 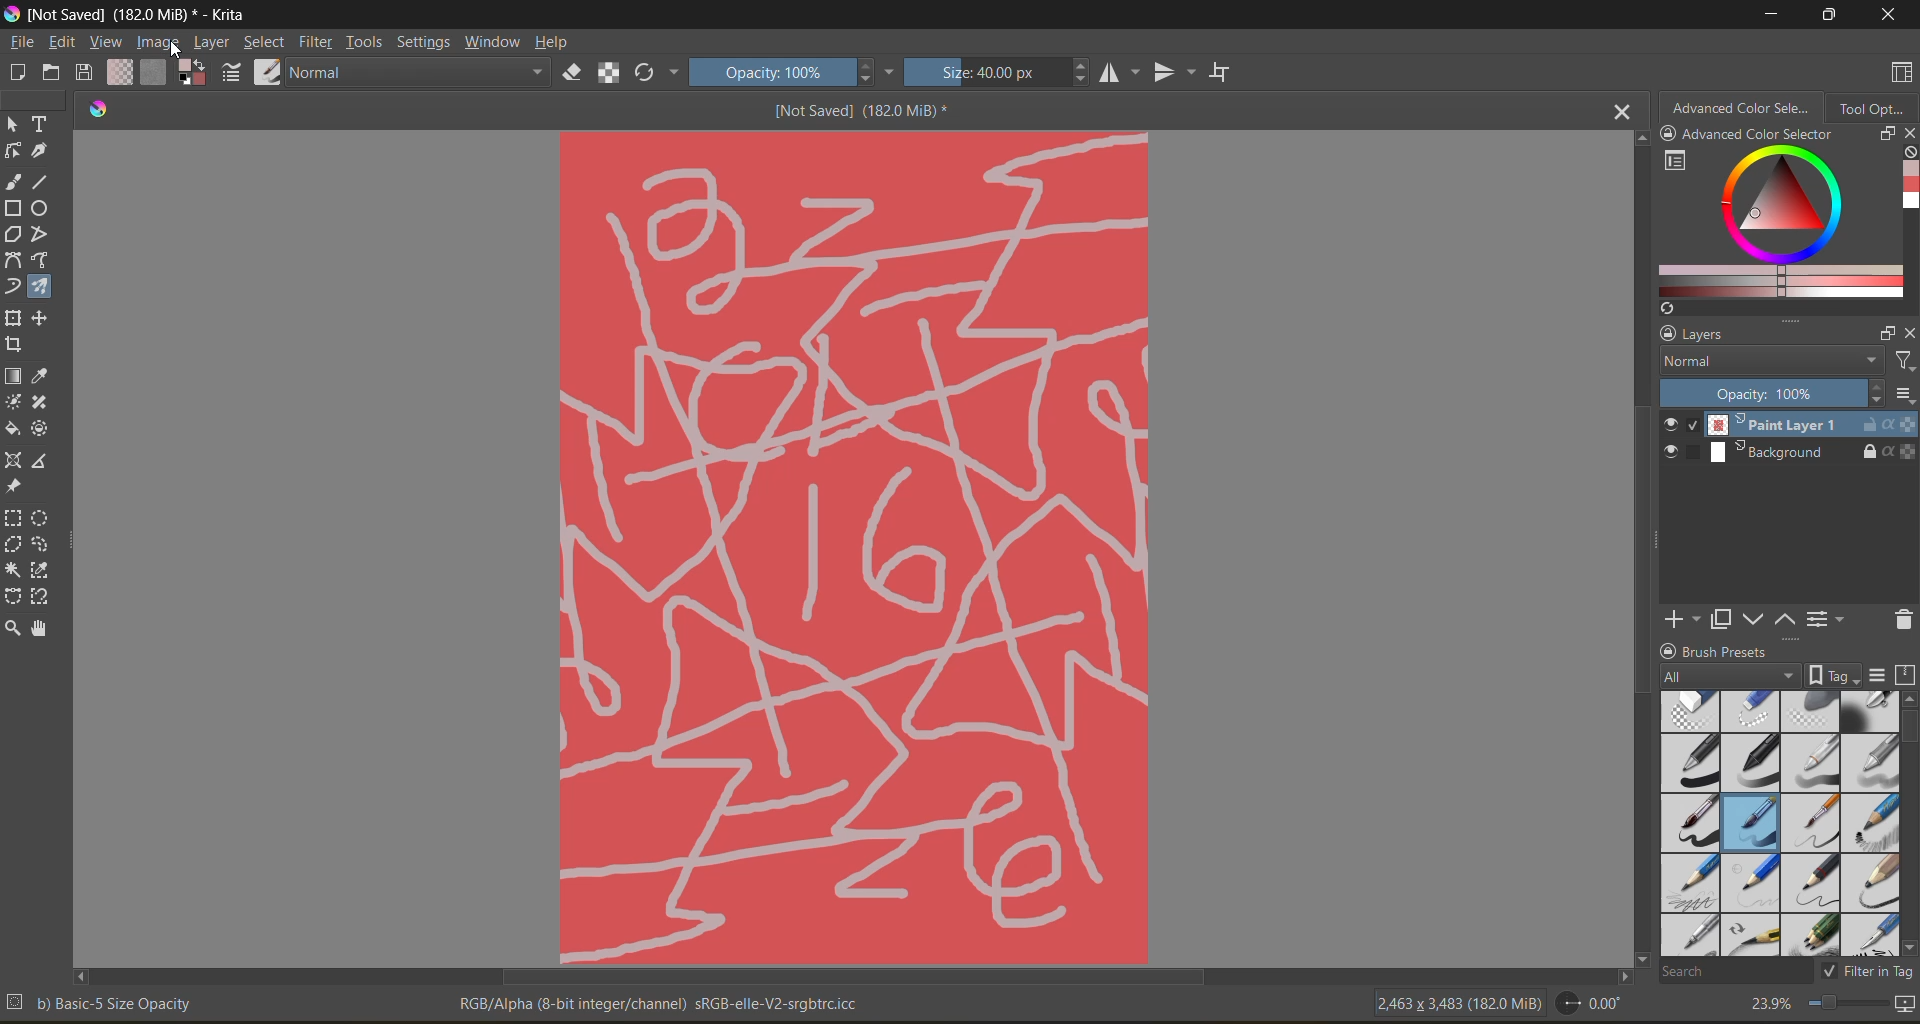 What do you see at coordinates (610, 77) in the screenshot?
I see `preserve alpha` at bounding box center [610, 77].